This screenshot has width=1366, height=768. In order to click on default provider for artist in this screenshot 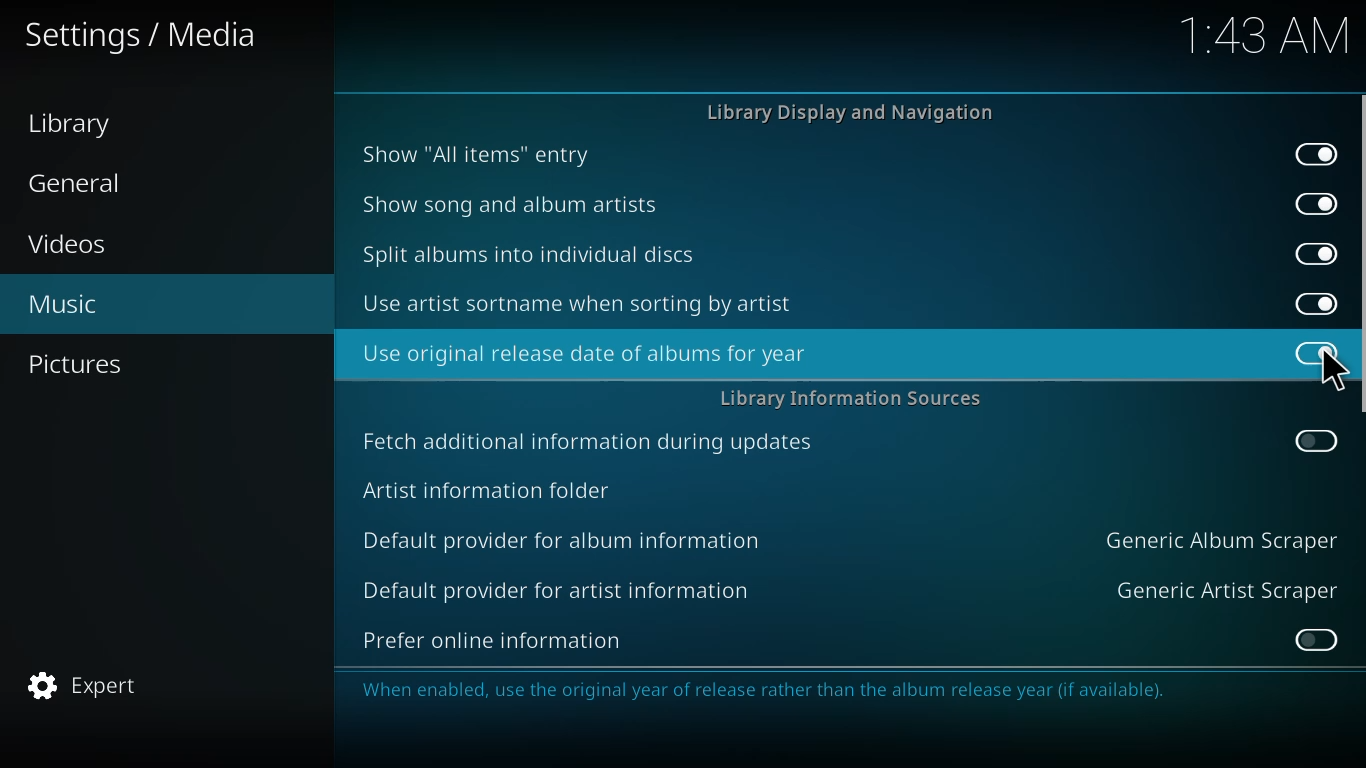, I will do `click(555, 589)`.